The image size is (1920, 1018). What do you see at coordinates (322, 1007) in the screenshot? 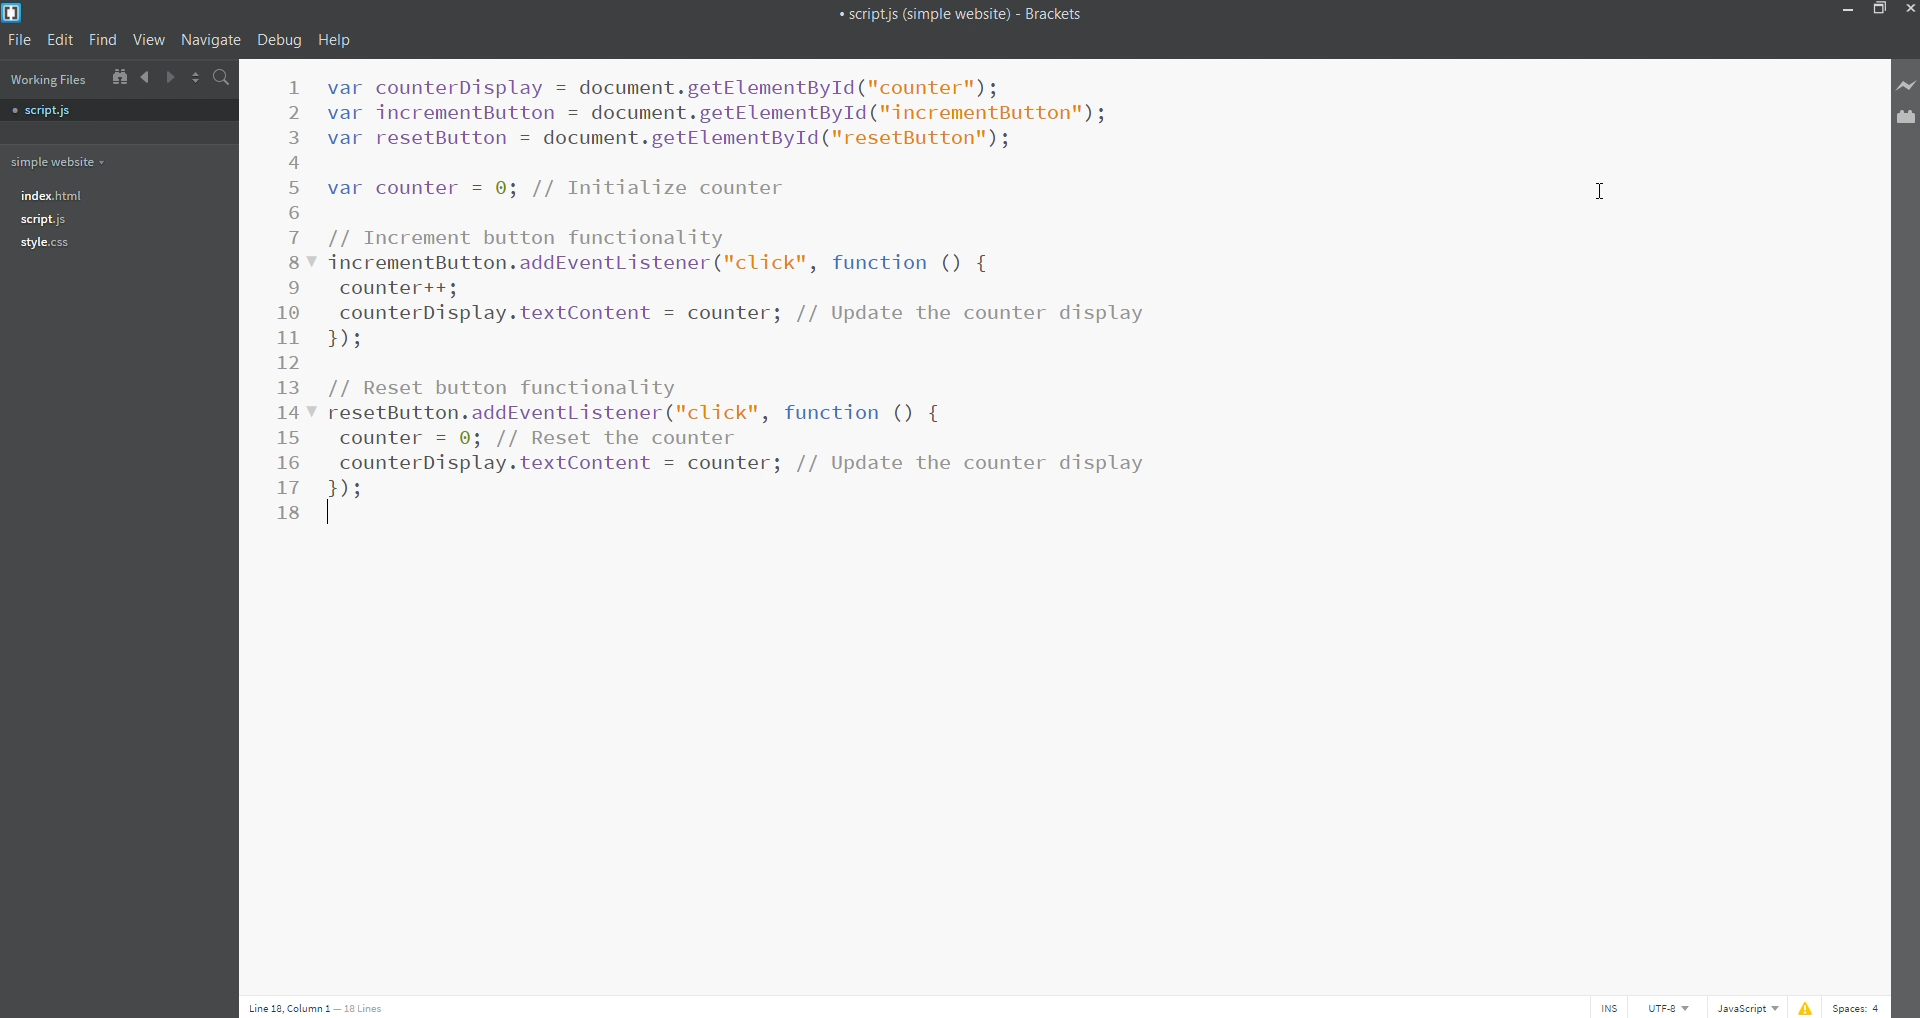
I see `Line 18, Column 1 - 18 Lines` at bounding box center [322, 1007].